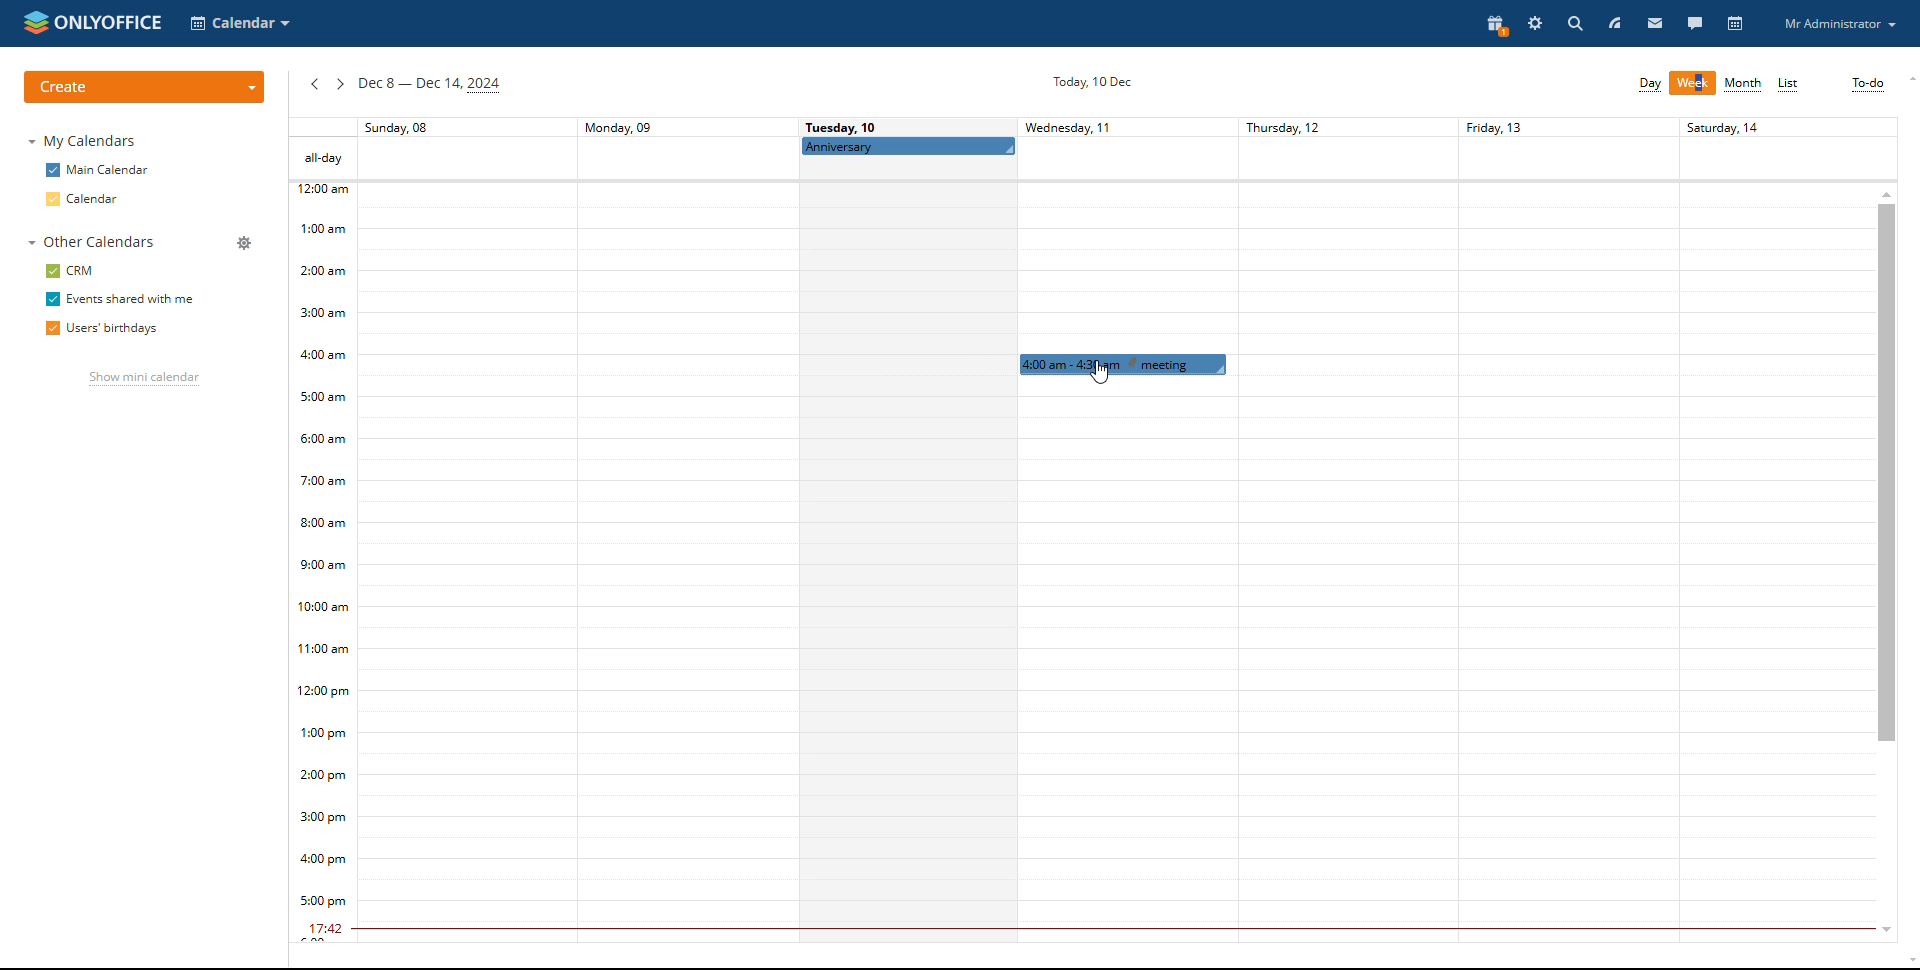  Describe the element at coordinates (1089, 81) in the screenshot. I see `Today 10 dec` at that location.